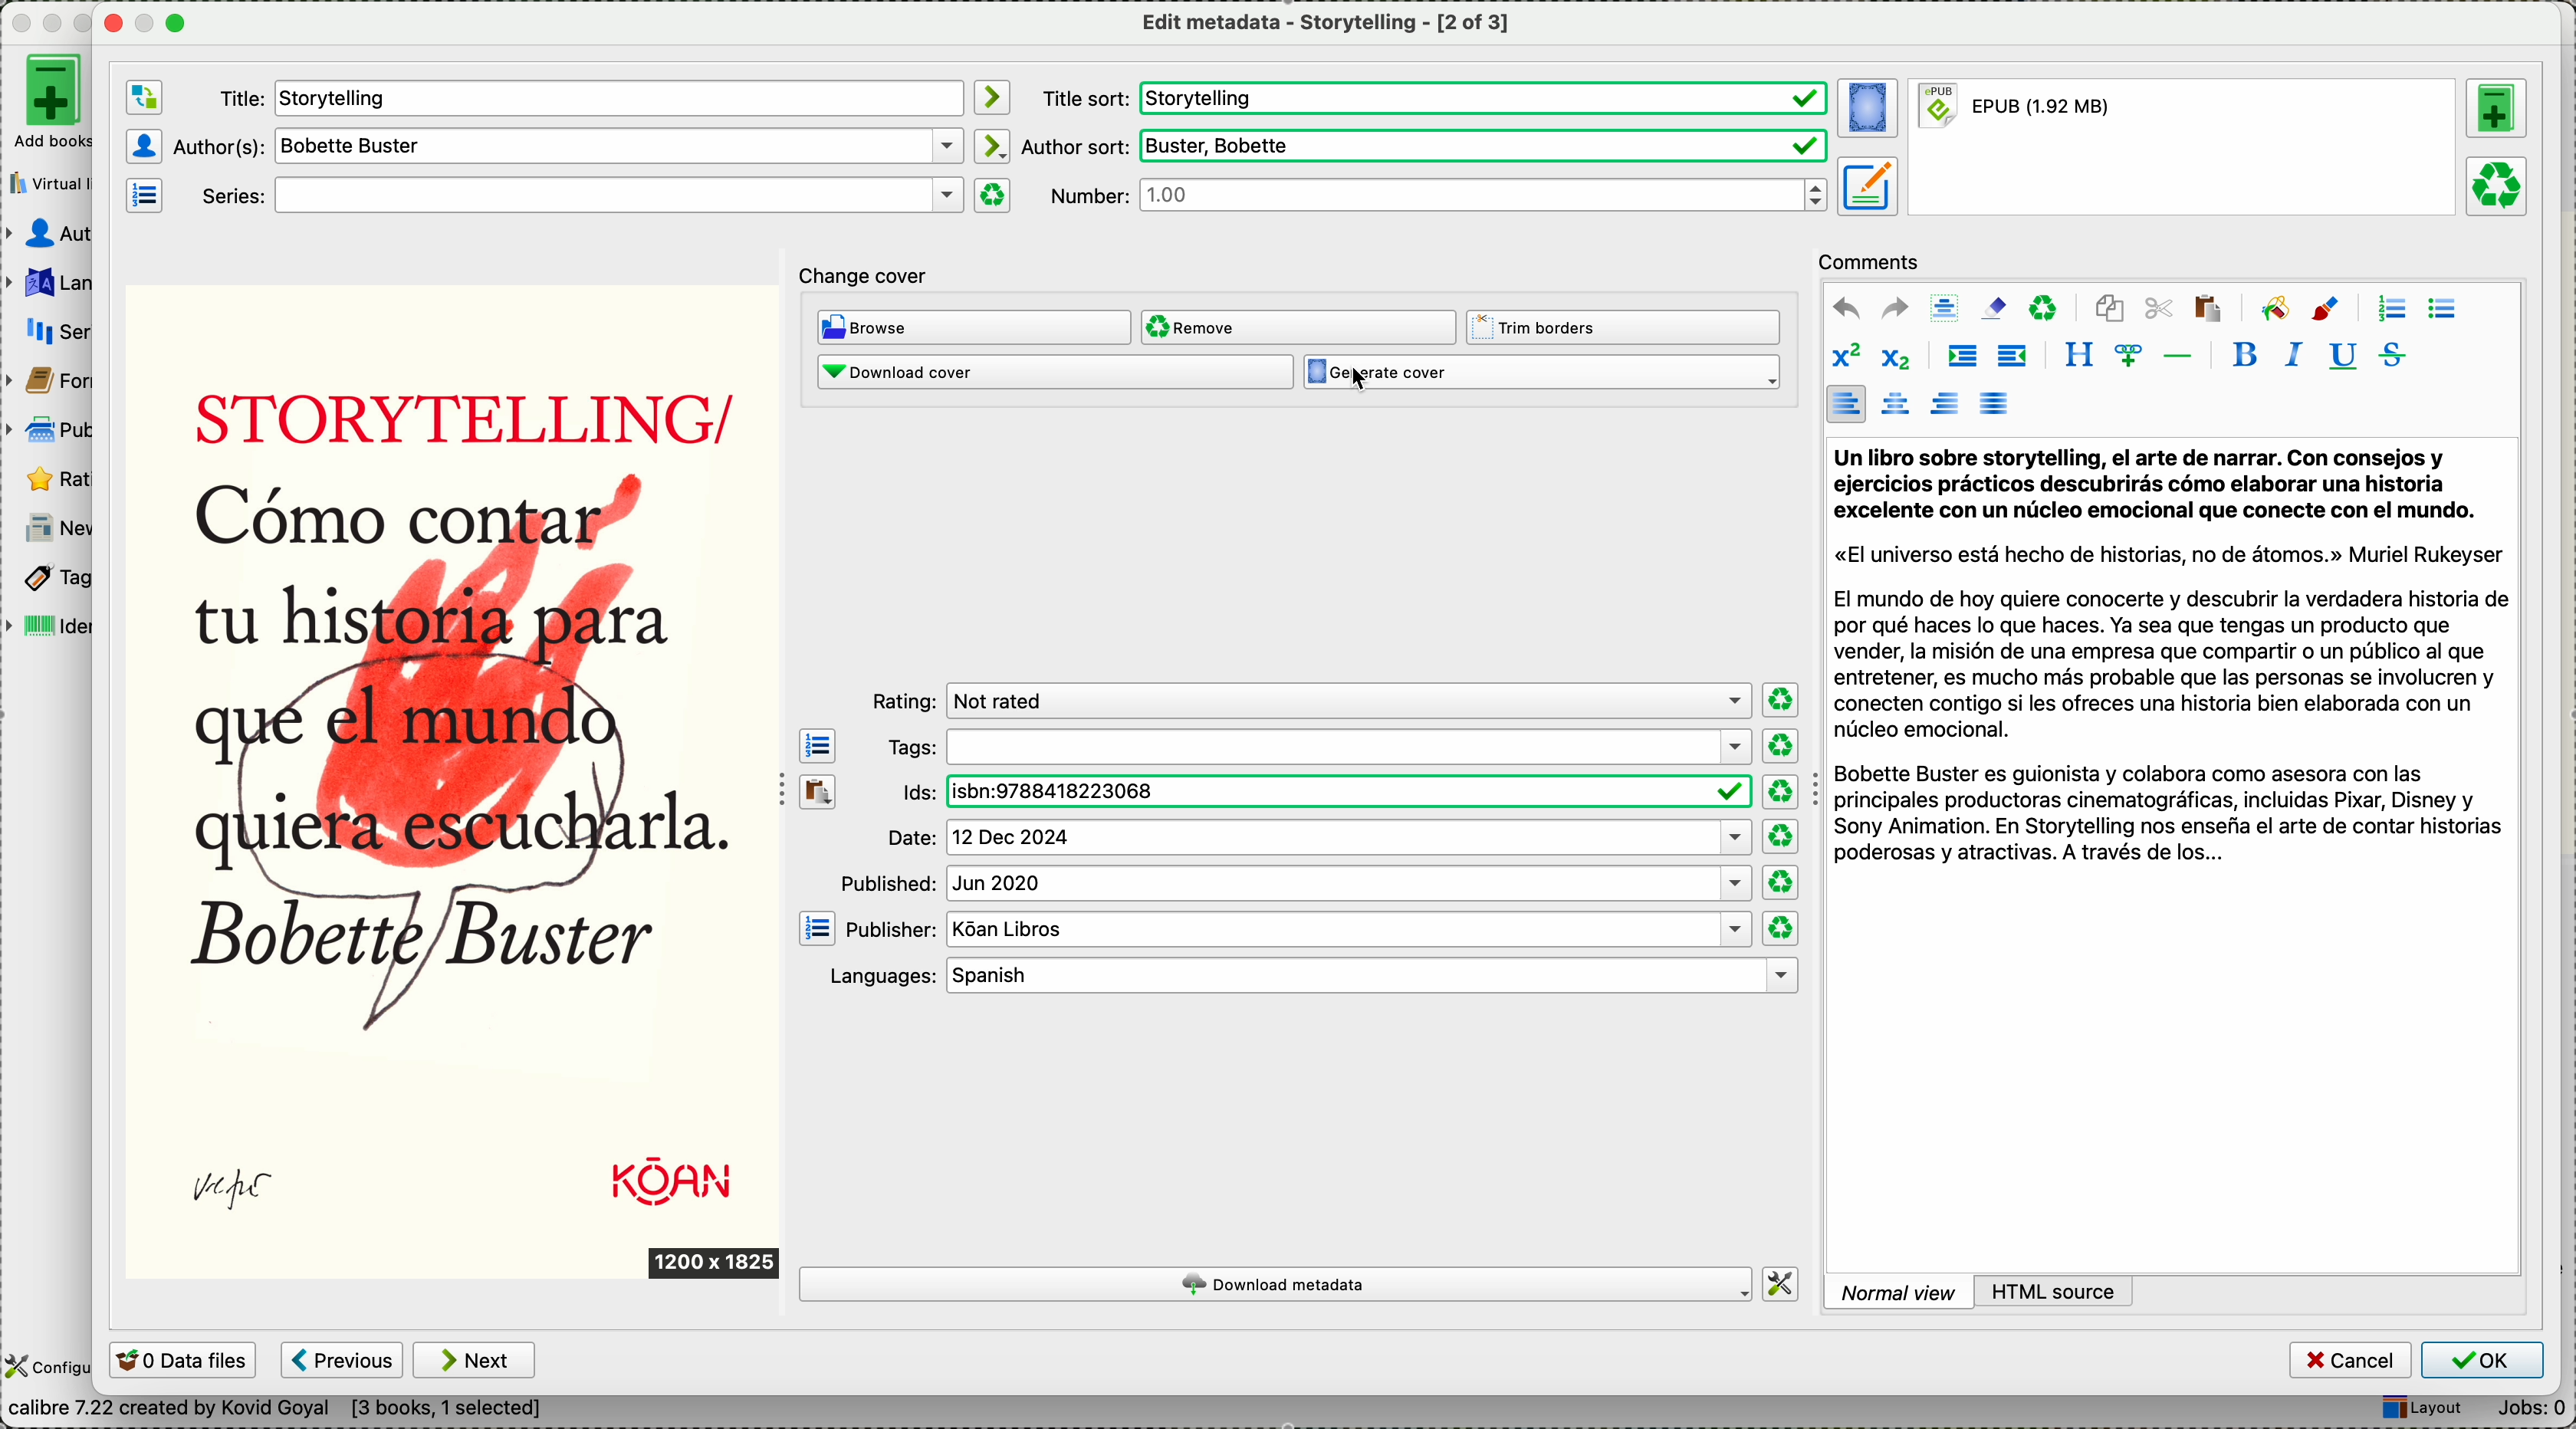 This screenshot has height=1429, width=2576. Describe the element at coordinates (1842, 307) in the screenshot. I see `undo` at that location.